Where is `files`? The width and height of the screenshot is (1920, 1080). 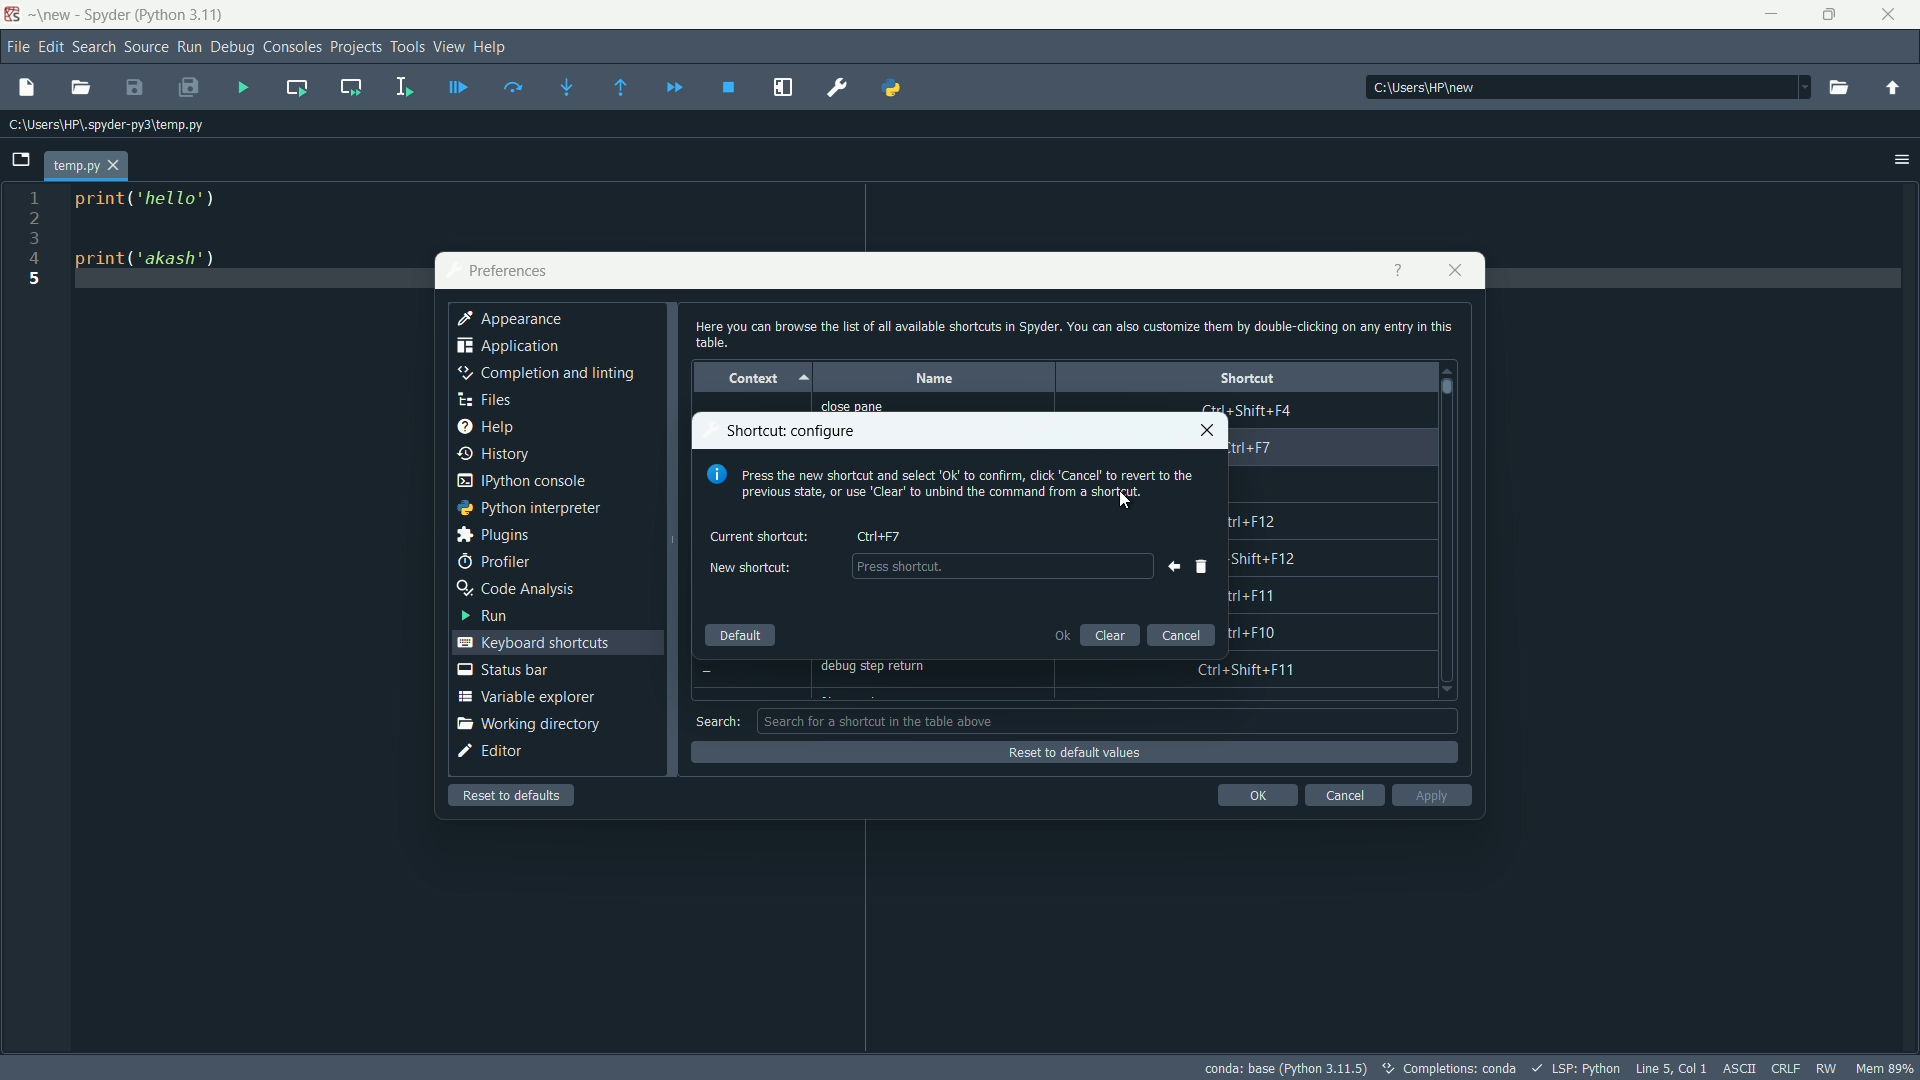 files is located at coordinates (483, 400).